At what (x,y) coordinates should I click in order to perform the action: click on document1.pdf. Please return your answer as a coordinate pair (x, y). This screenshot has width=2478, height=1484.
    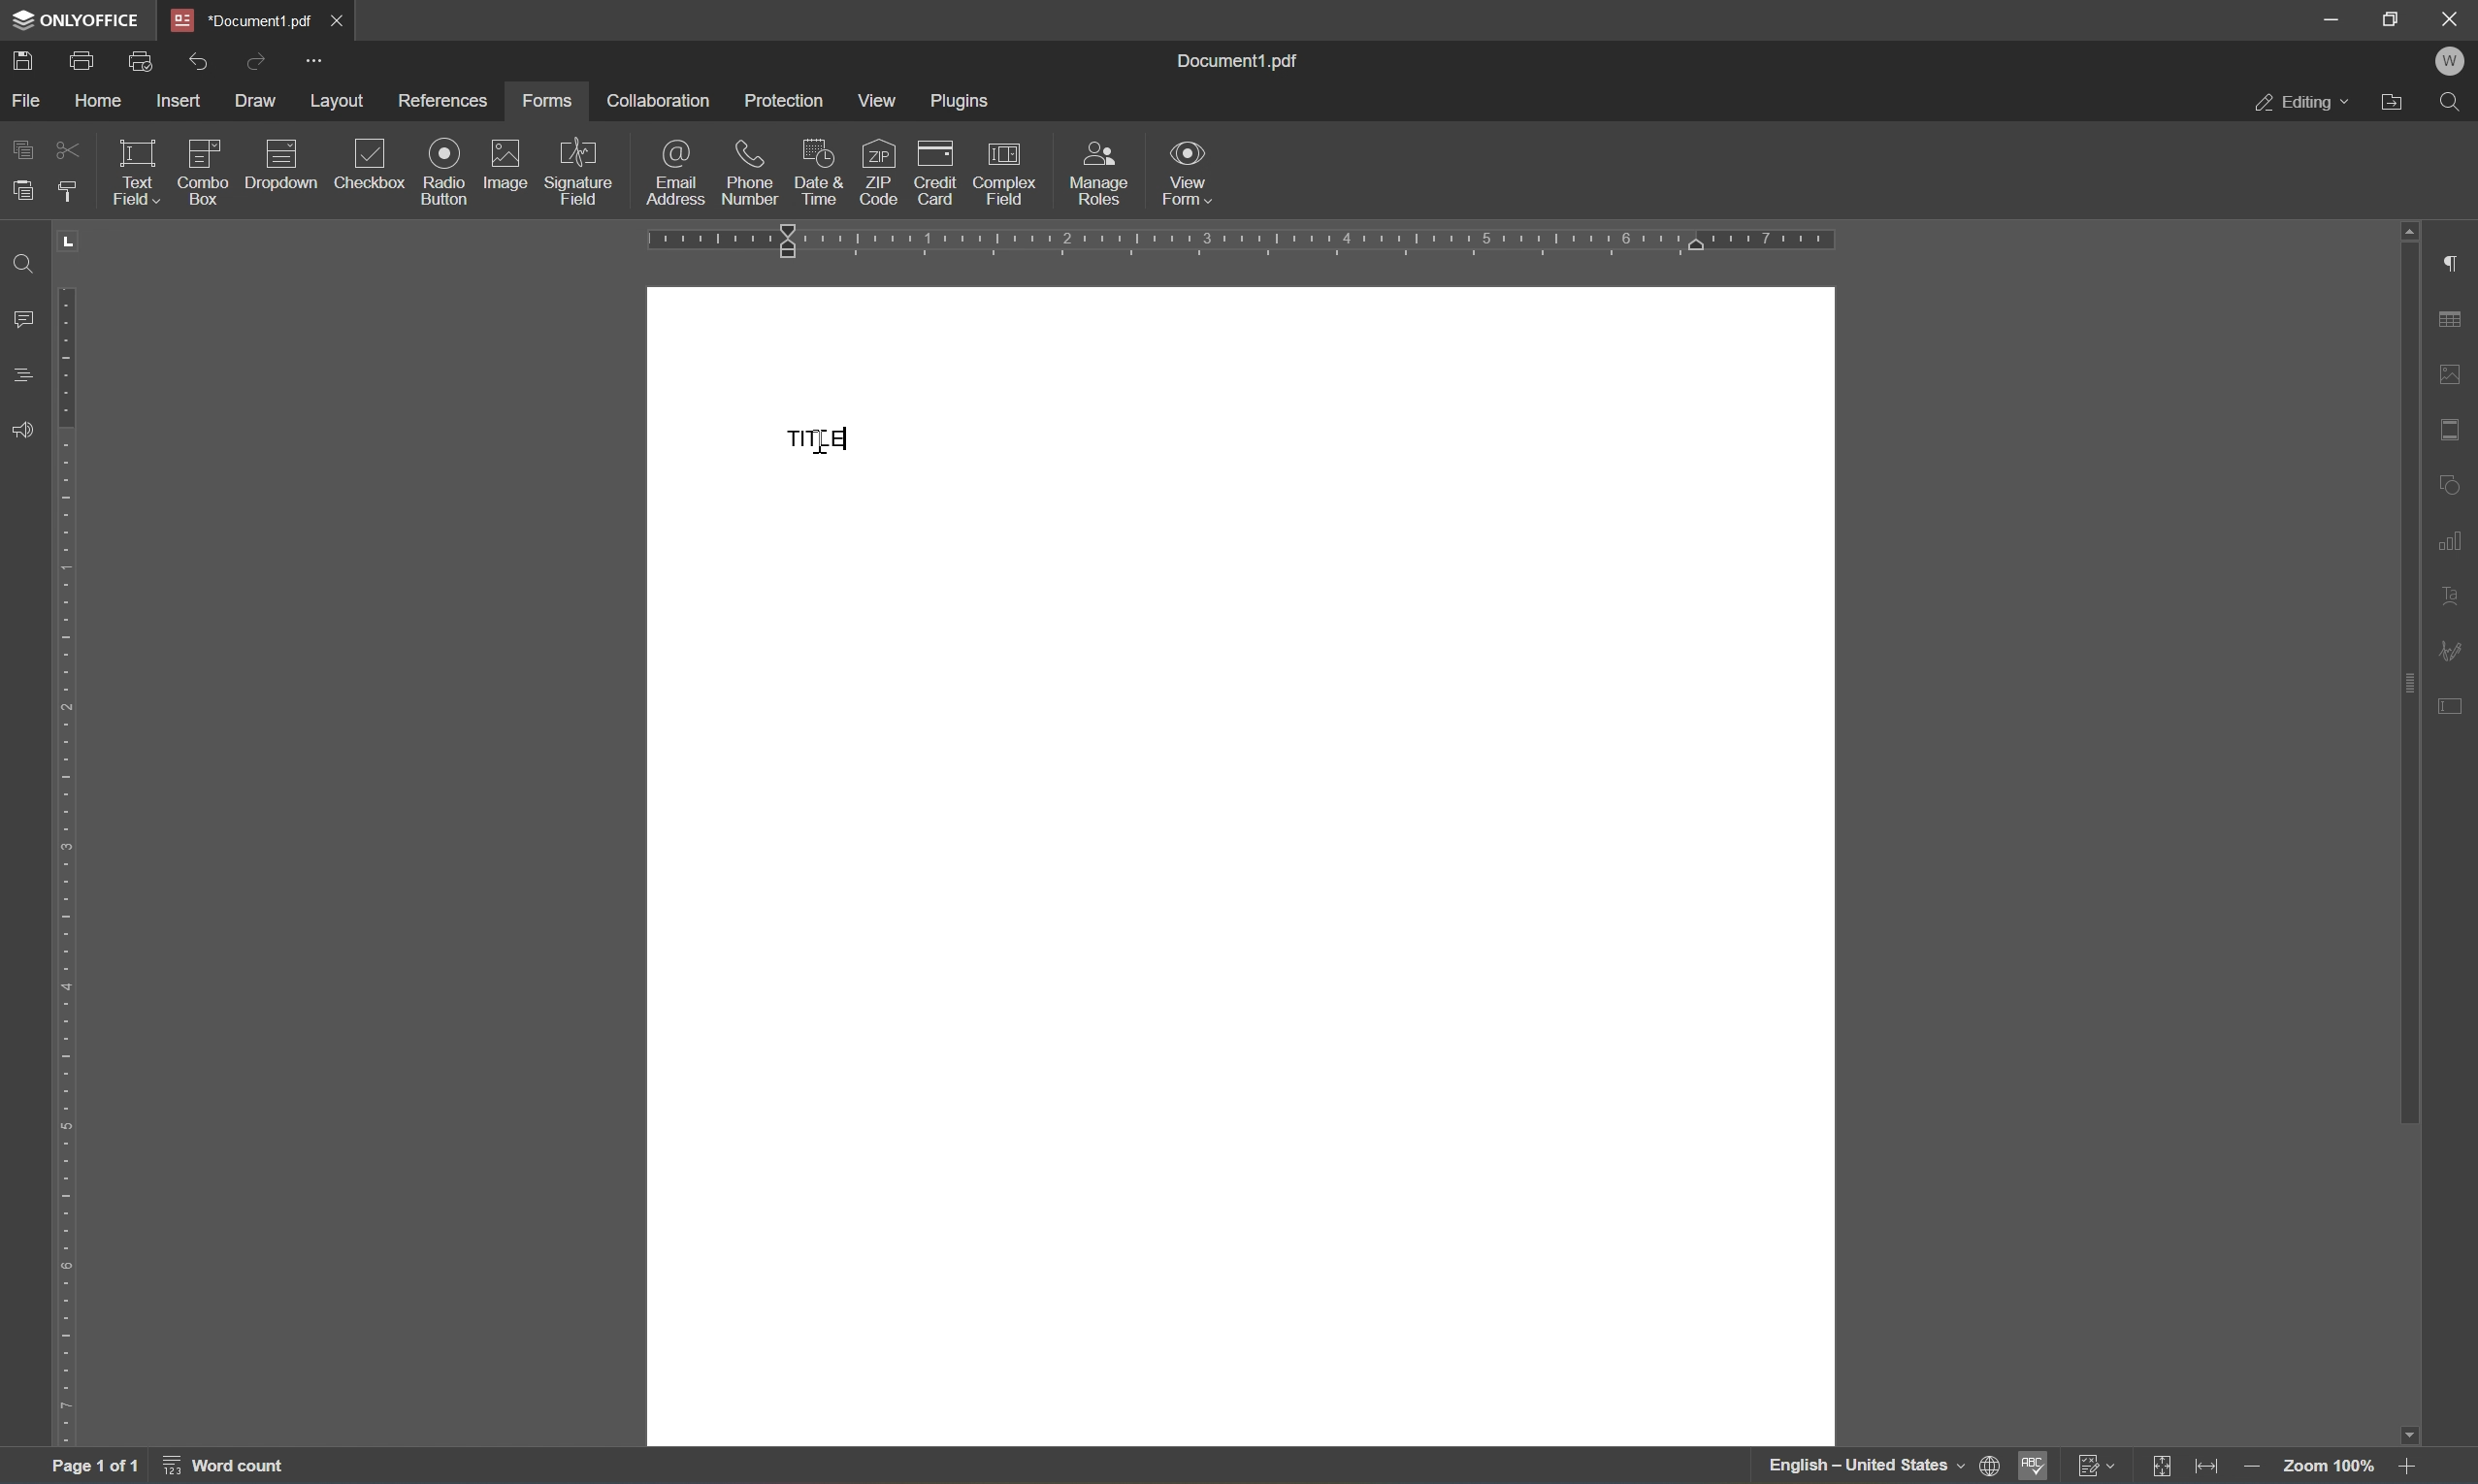
    Looking at the image, I should click on (1241, 61).